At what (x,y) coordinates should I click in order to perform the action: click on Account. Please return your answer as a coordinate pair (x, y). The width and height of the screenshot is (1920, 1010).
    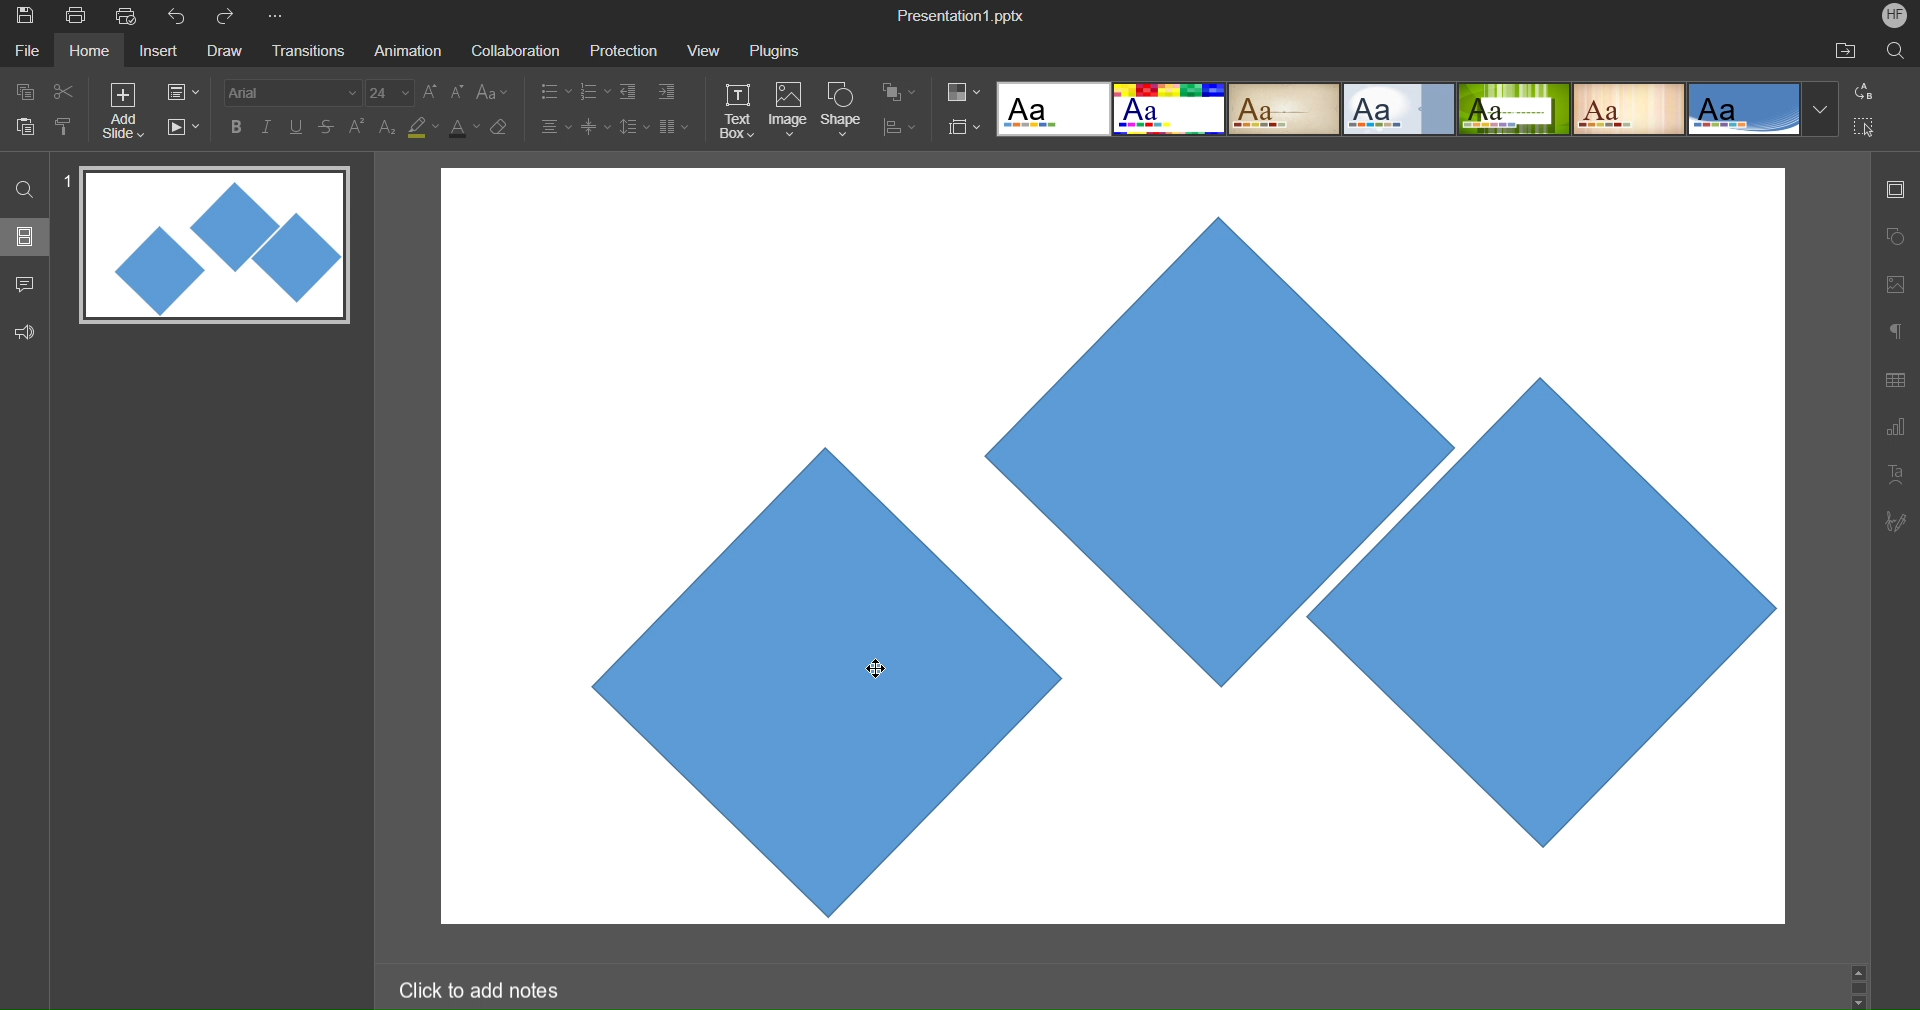
    Looking at the image, I should click on (1895, 15).